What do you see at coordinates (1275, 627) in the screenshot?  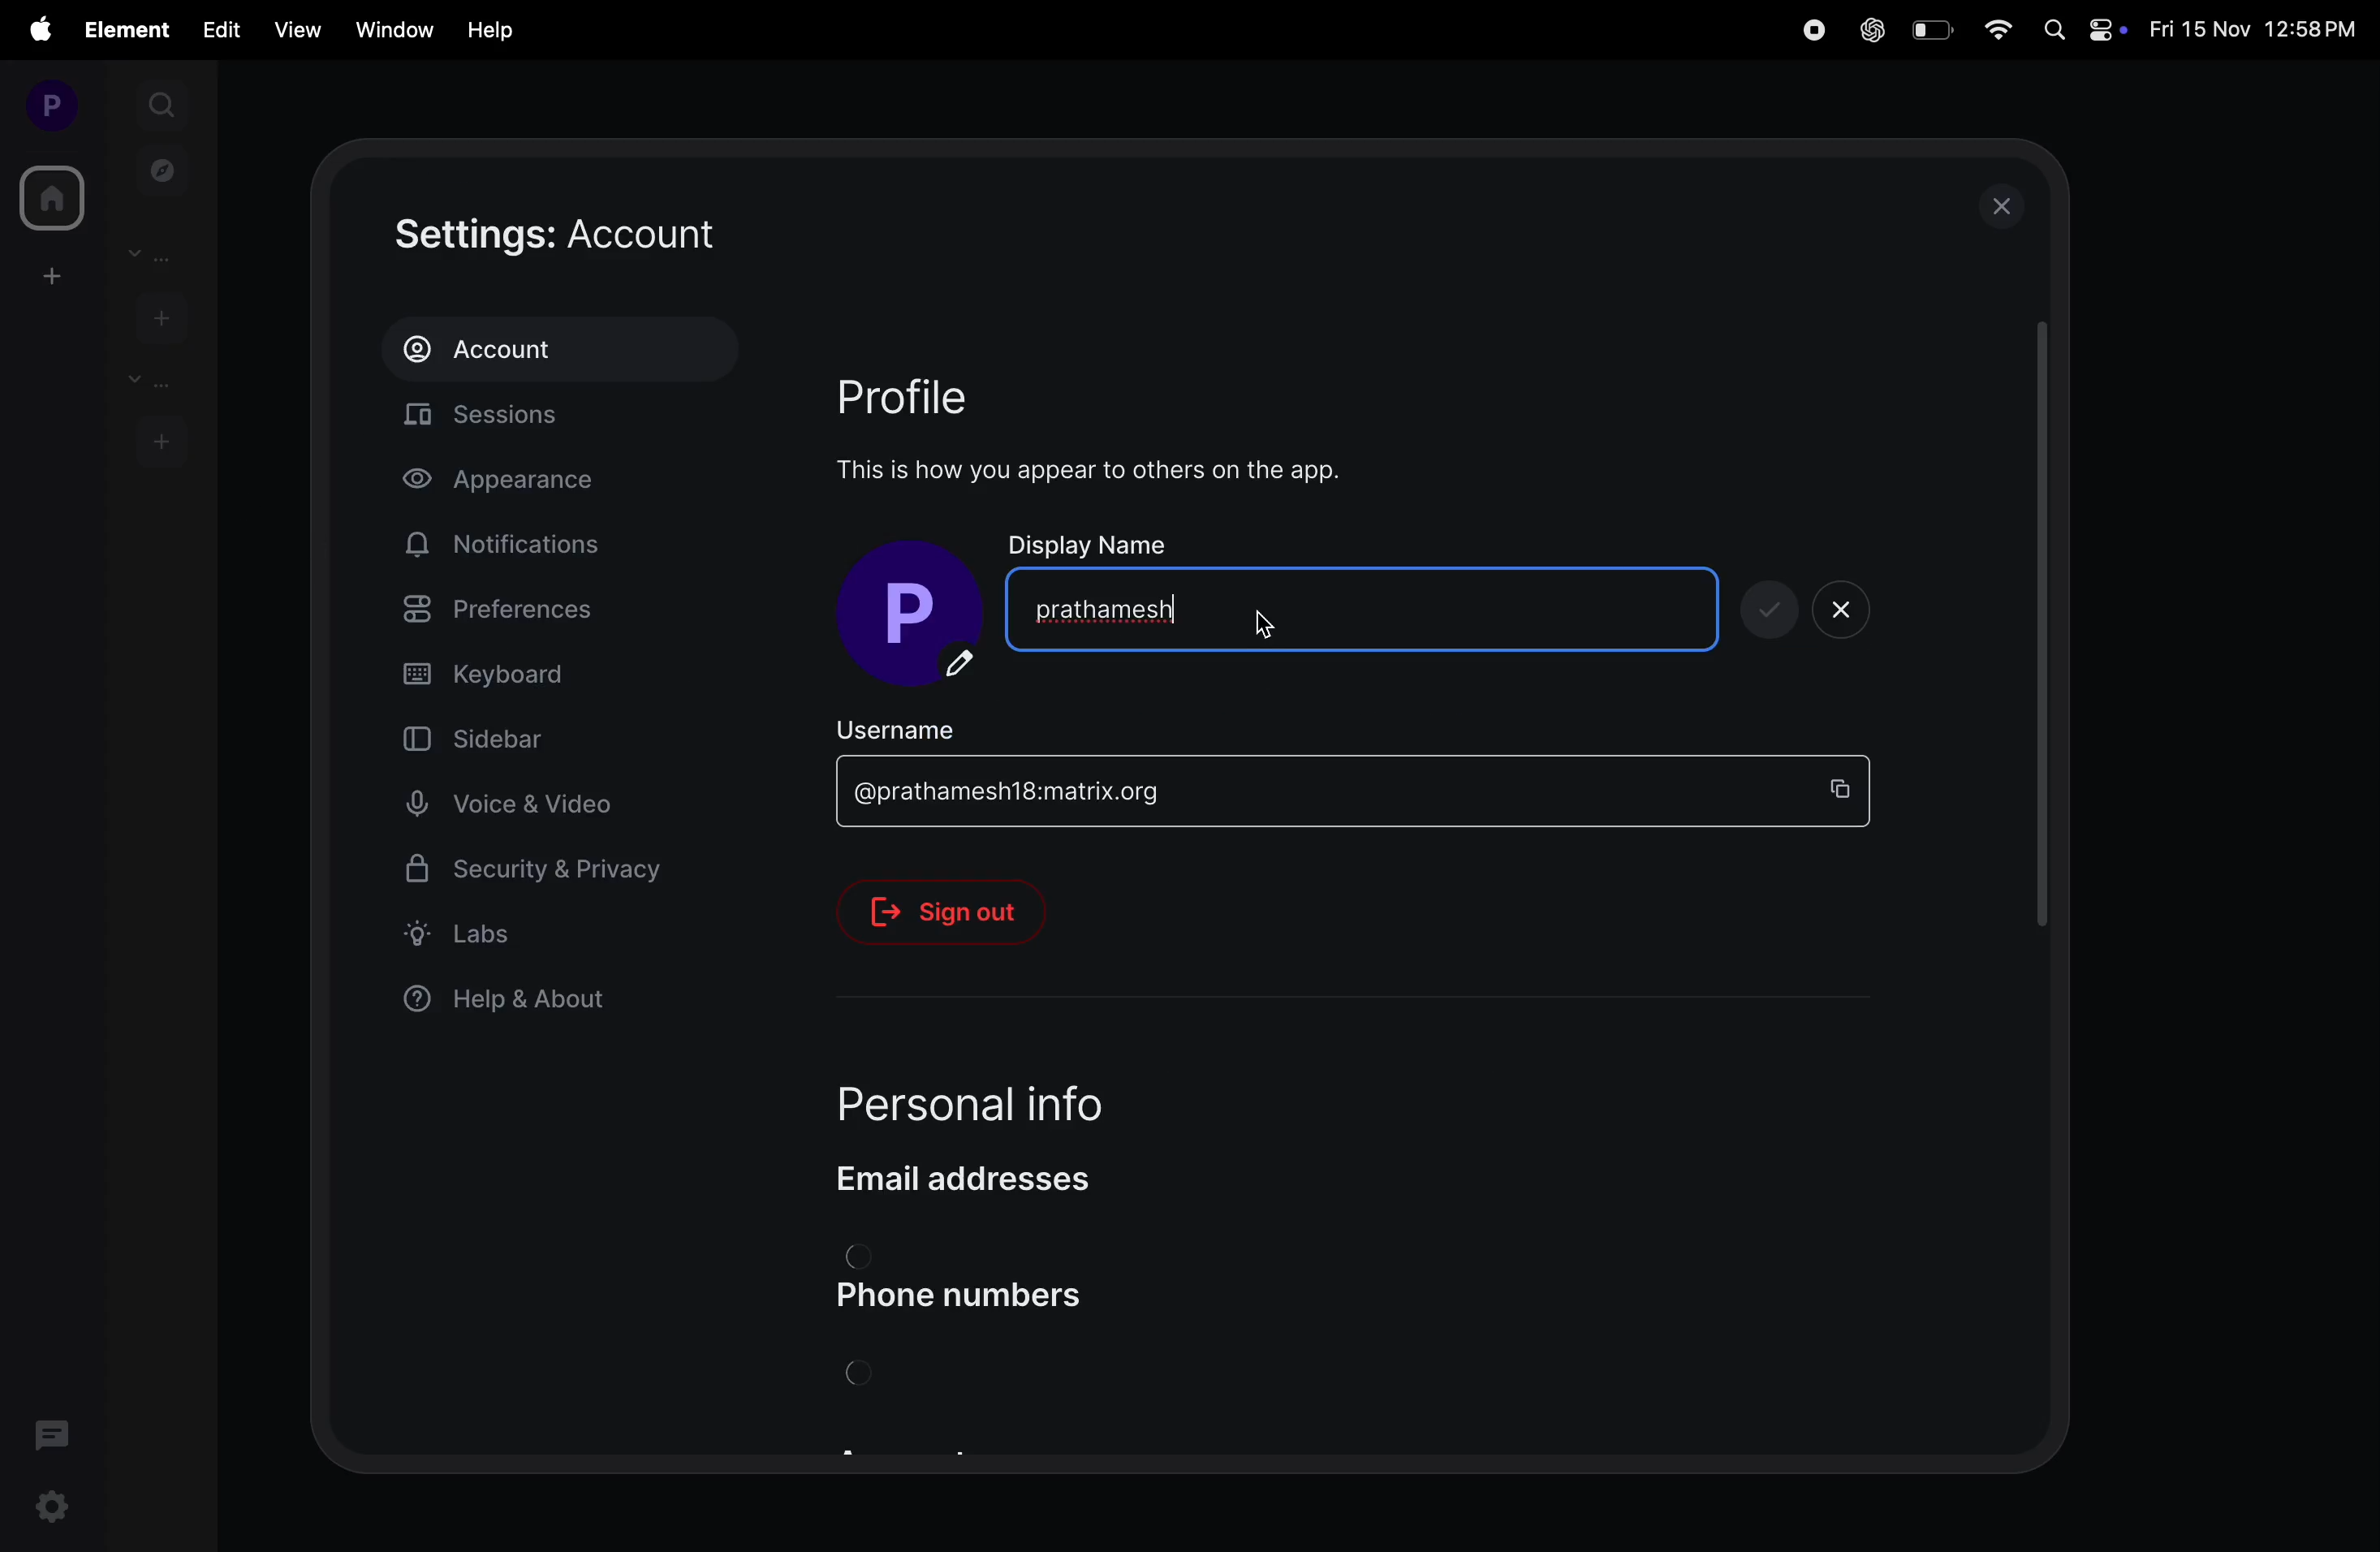 I see `cursor` at bounding box center [1275, 627].